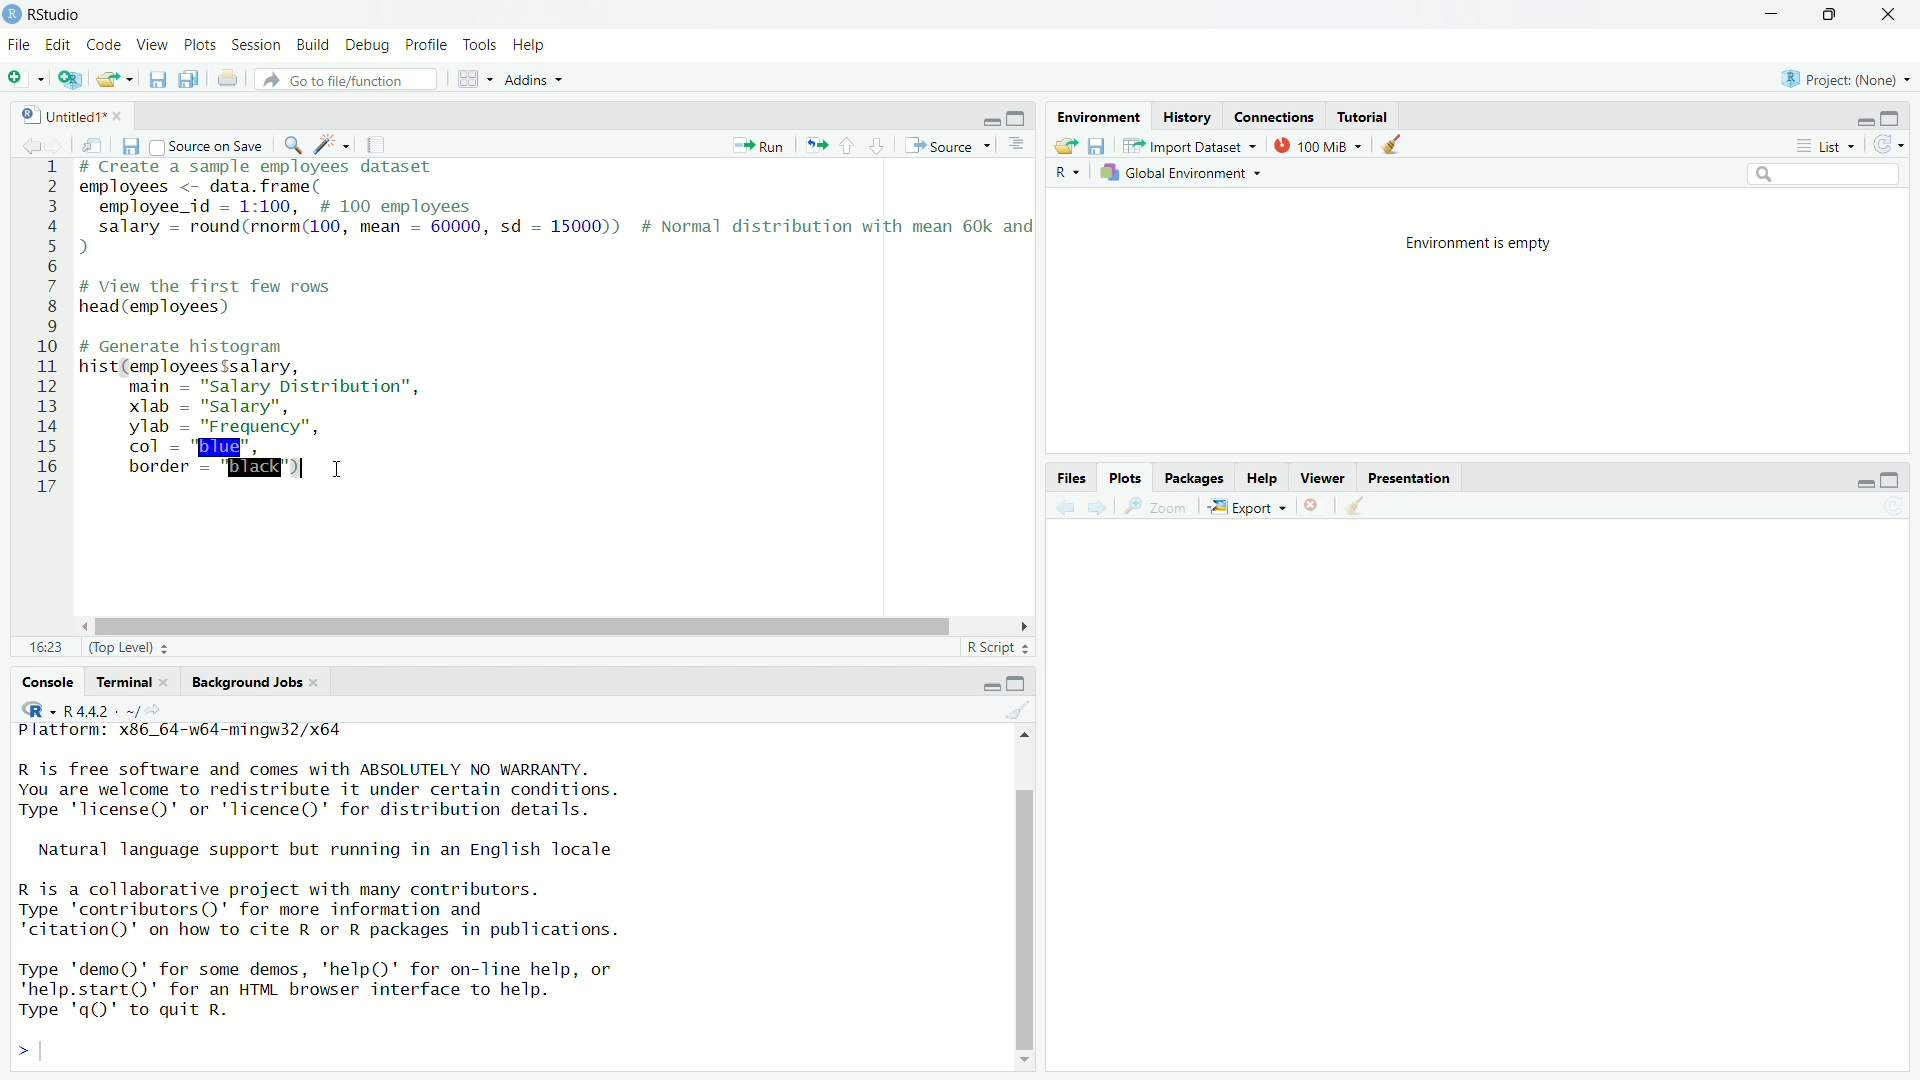 The image size is (1920, 1080). What do you see at coordinates (371, 46) in the screenshot?
I see `Debug` at bounding box center [371, 46].